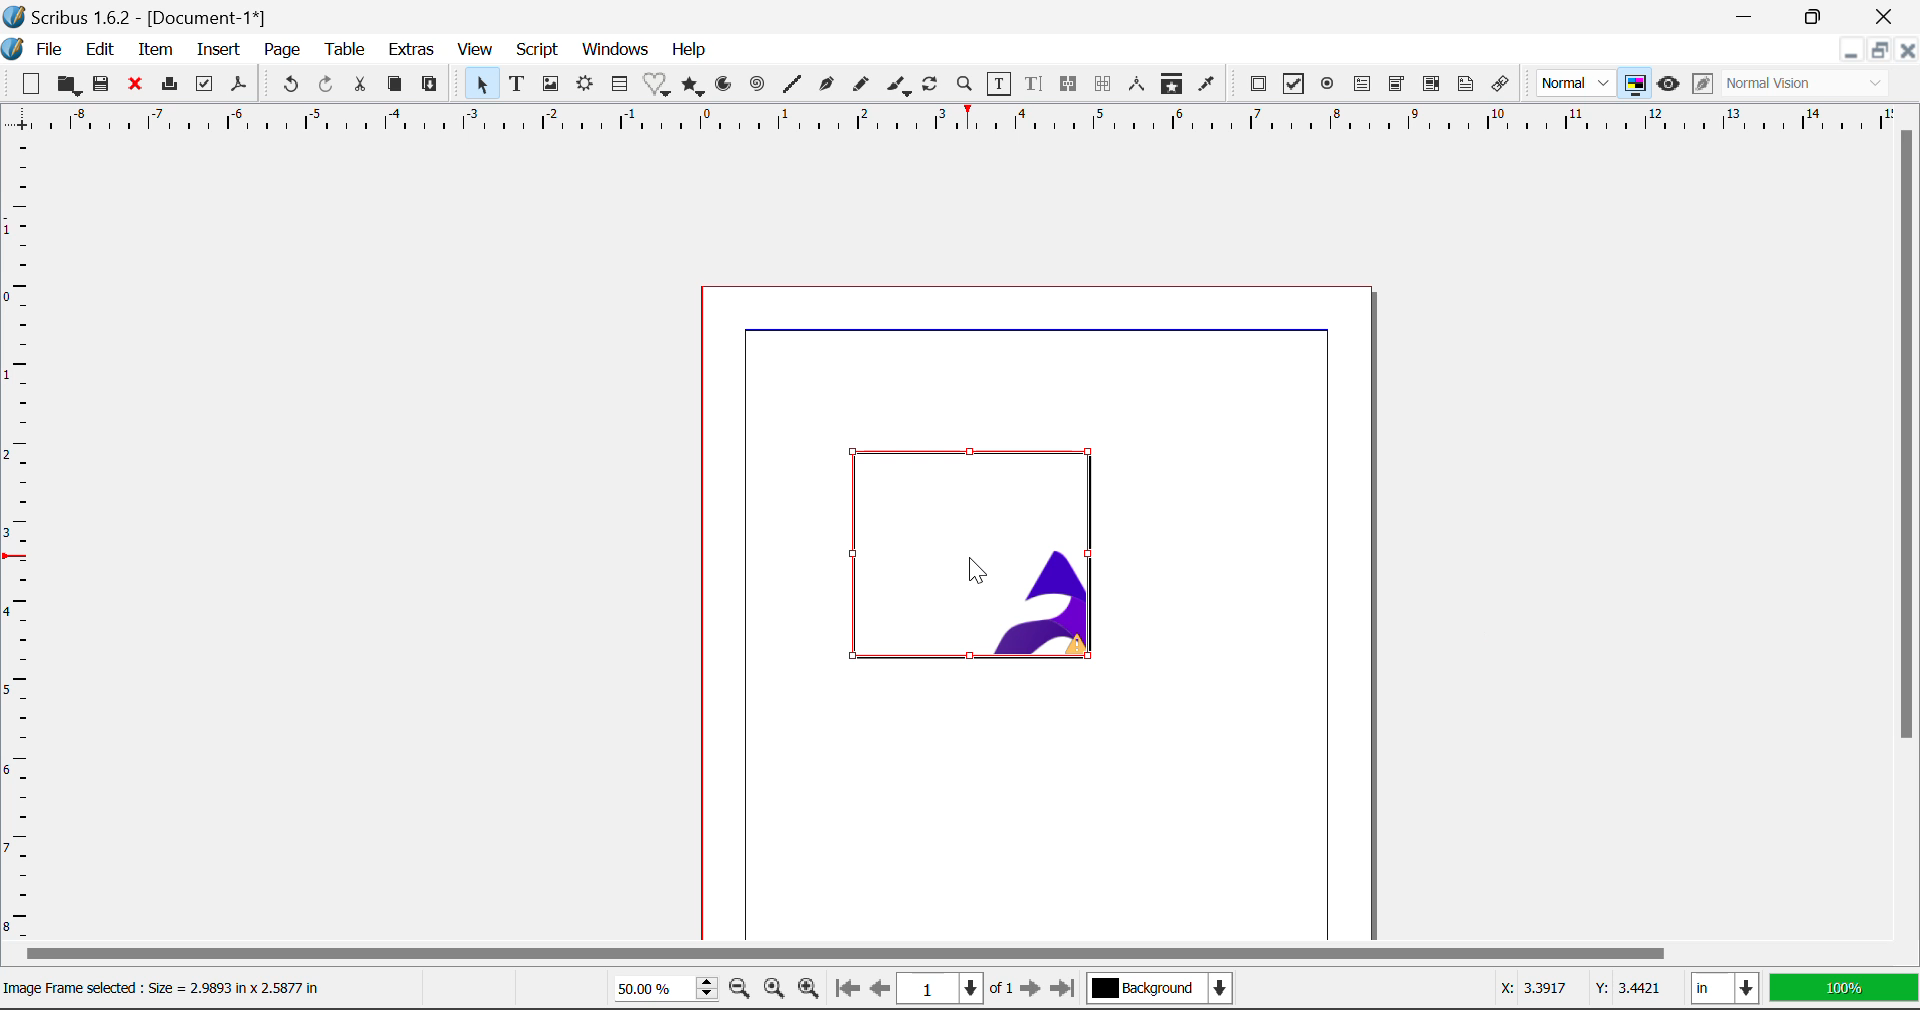 Image resolution: width=1920 pixels, height=1010 pixels. Describe the element at coordinates (965, 85) in the screenshot. I see `Search` at that location.